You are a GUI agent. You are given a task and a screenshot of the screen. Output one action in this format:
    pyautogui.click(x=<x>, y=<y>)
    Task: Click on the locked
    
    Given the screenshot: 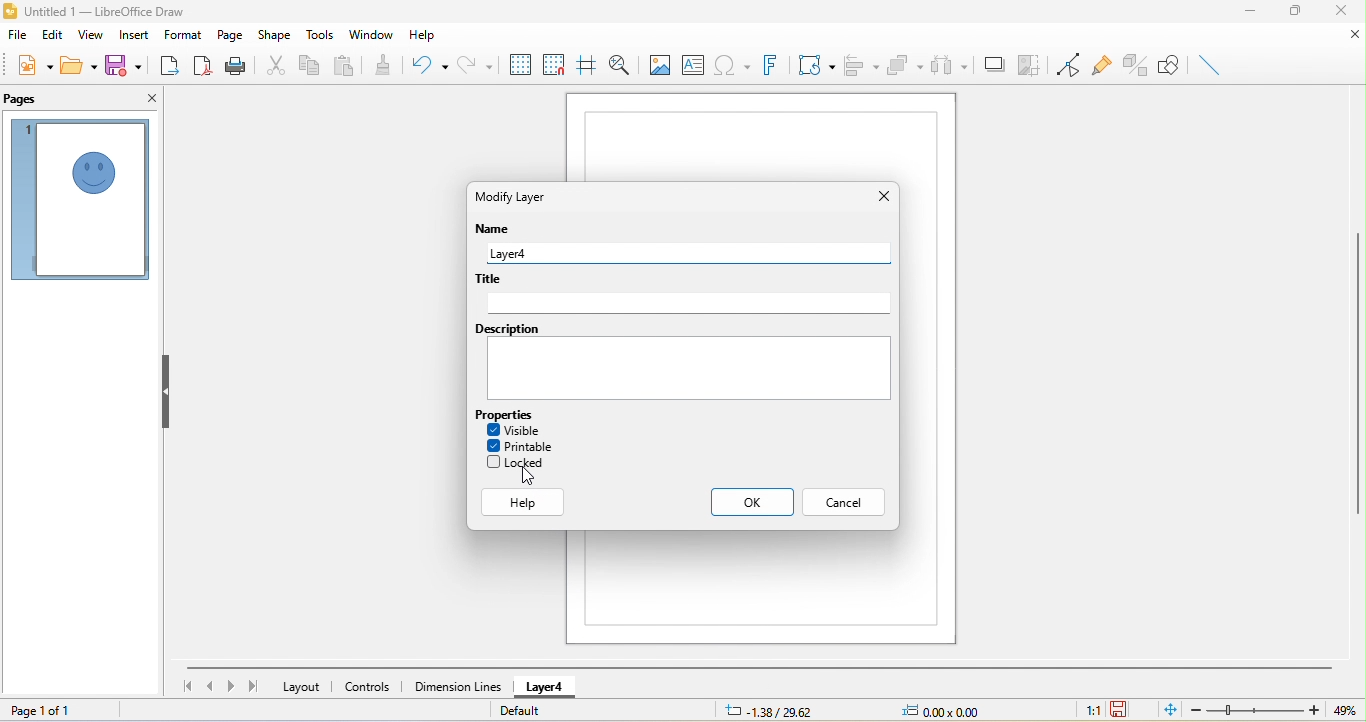 What is the action you would take?
    pyautogui.click(x=524, y=463)
    